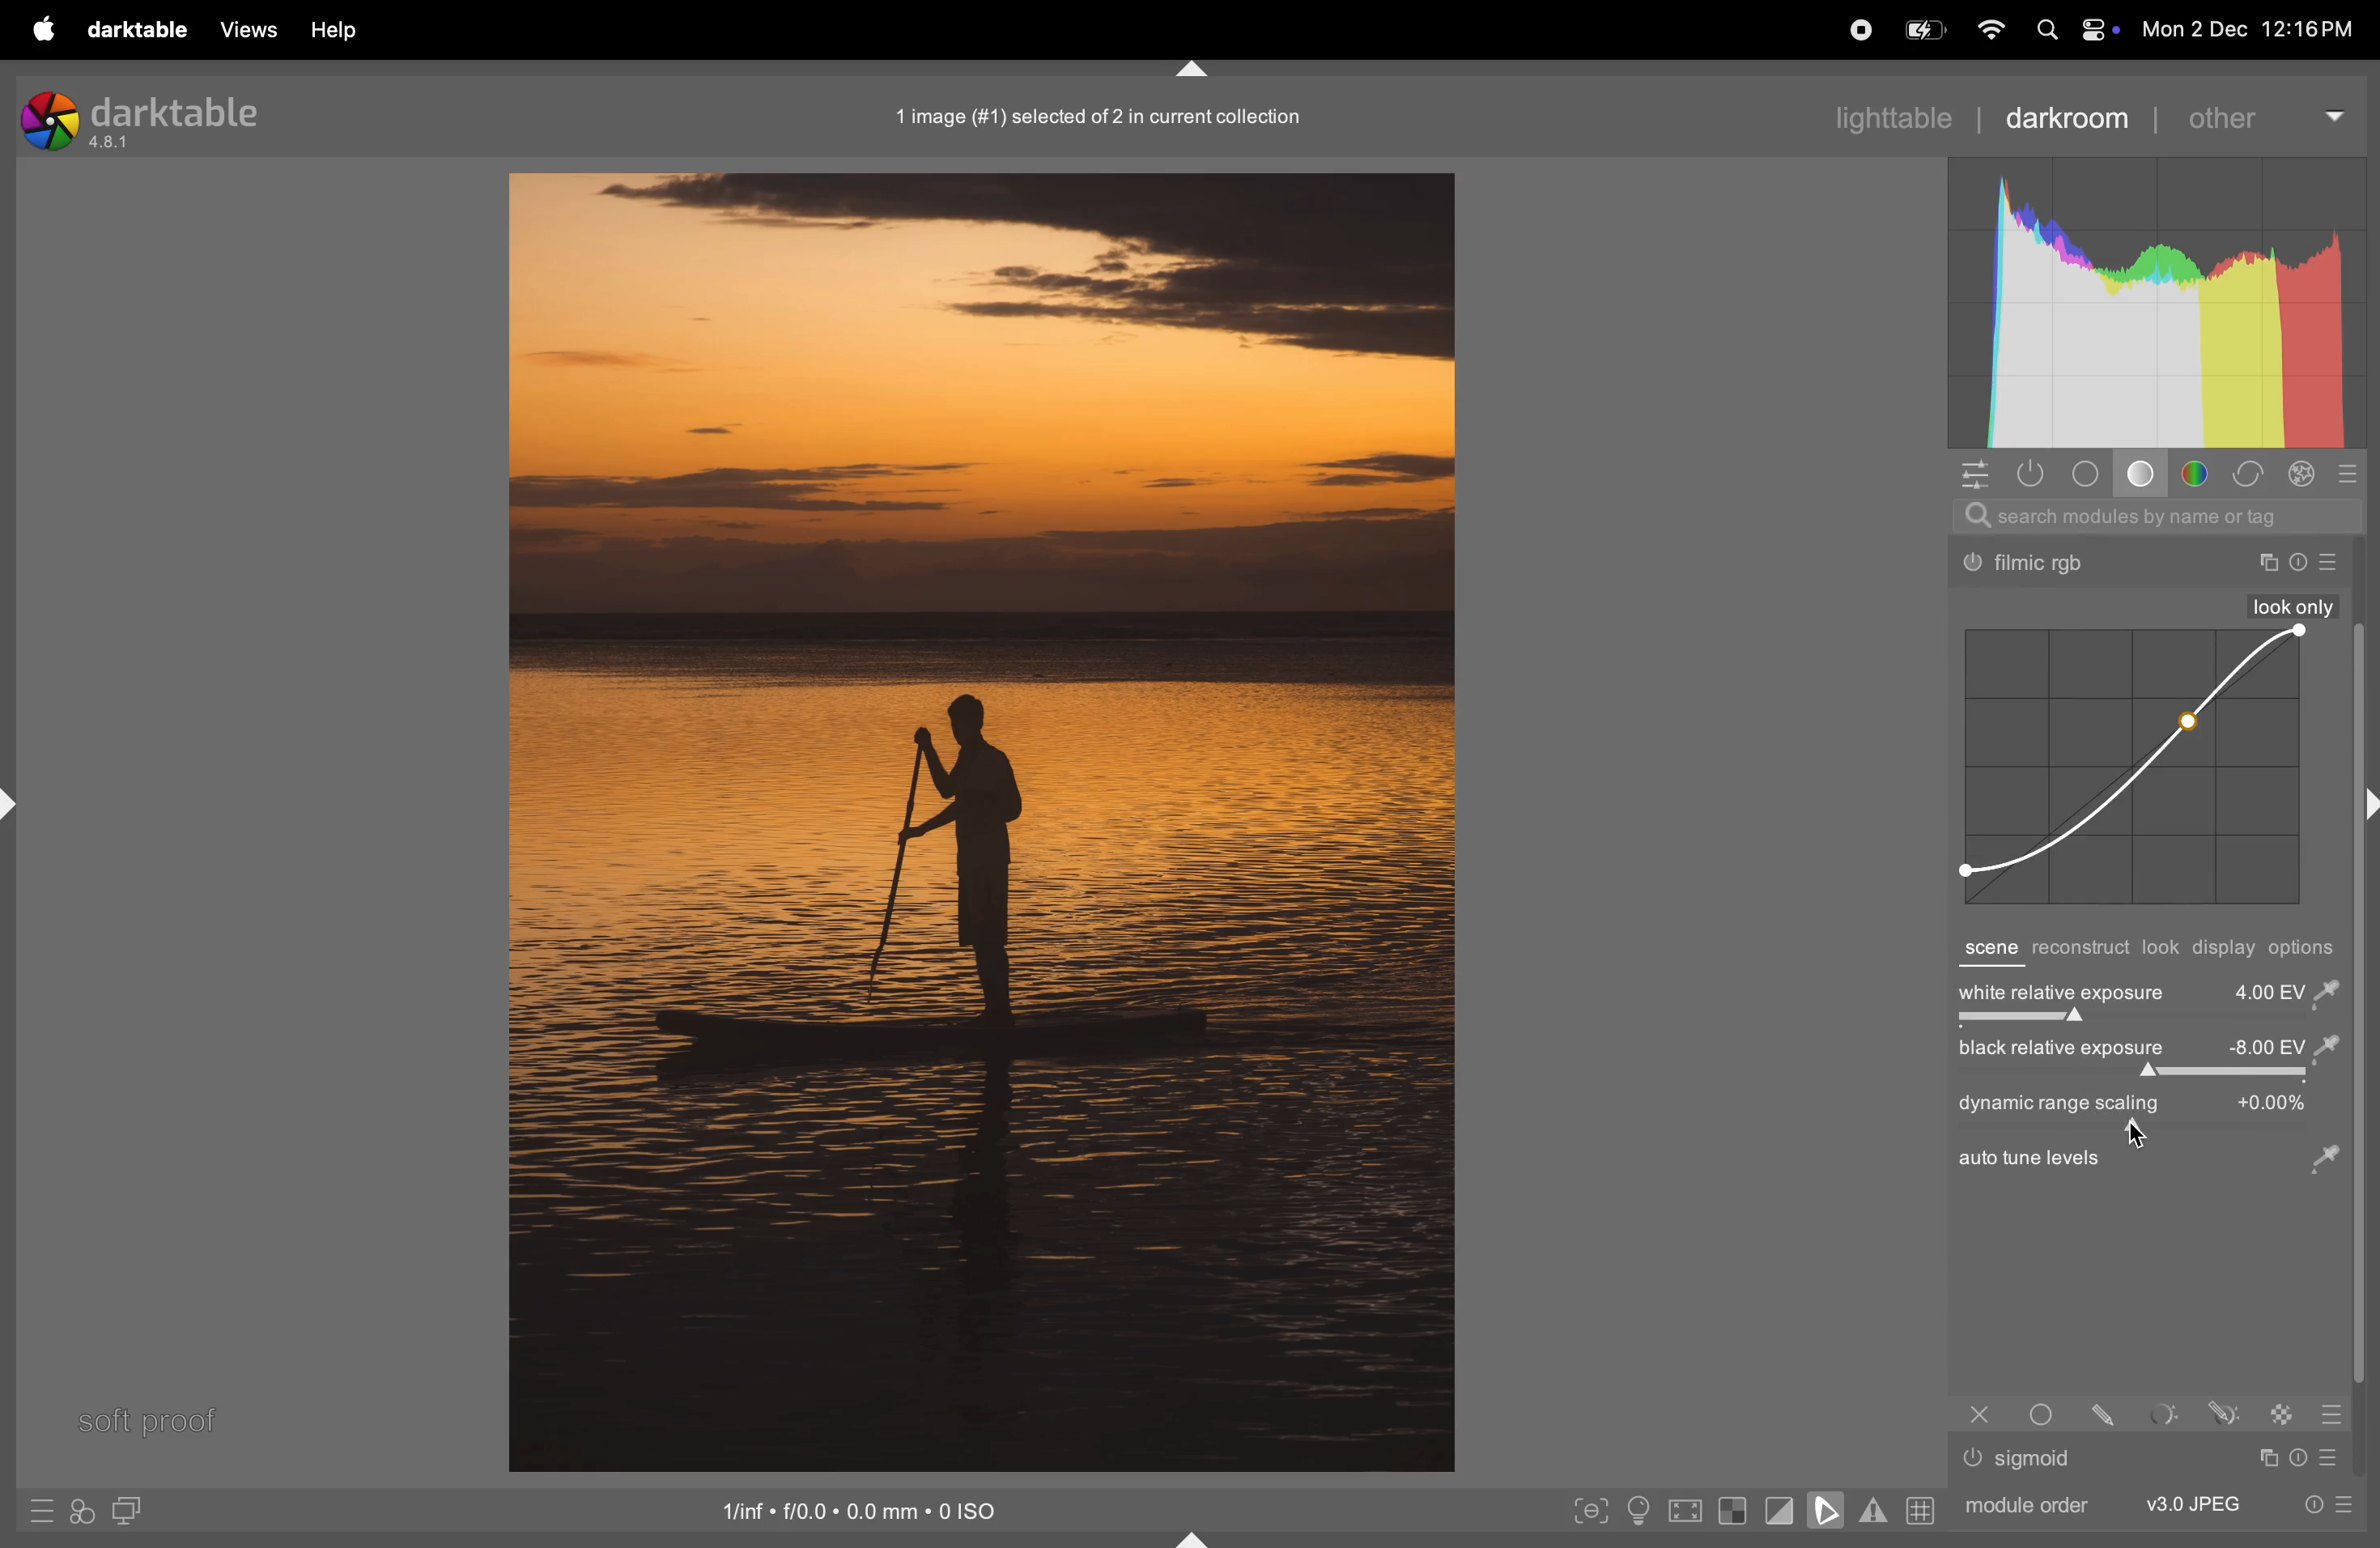 The height and width of the screenshot is (1548, 2380). Describe the element at coordinates (2110, 1413) in the screenshot. I see `` at that location.